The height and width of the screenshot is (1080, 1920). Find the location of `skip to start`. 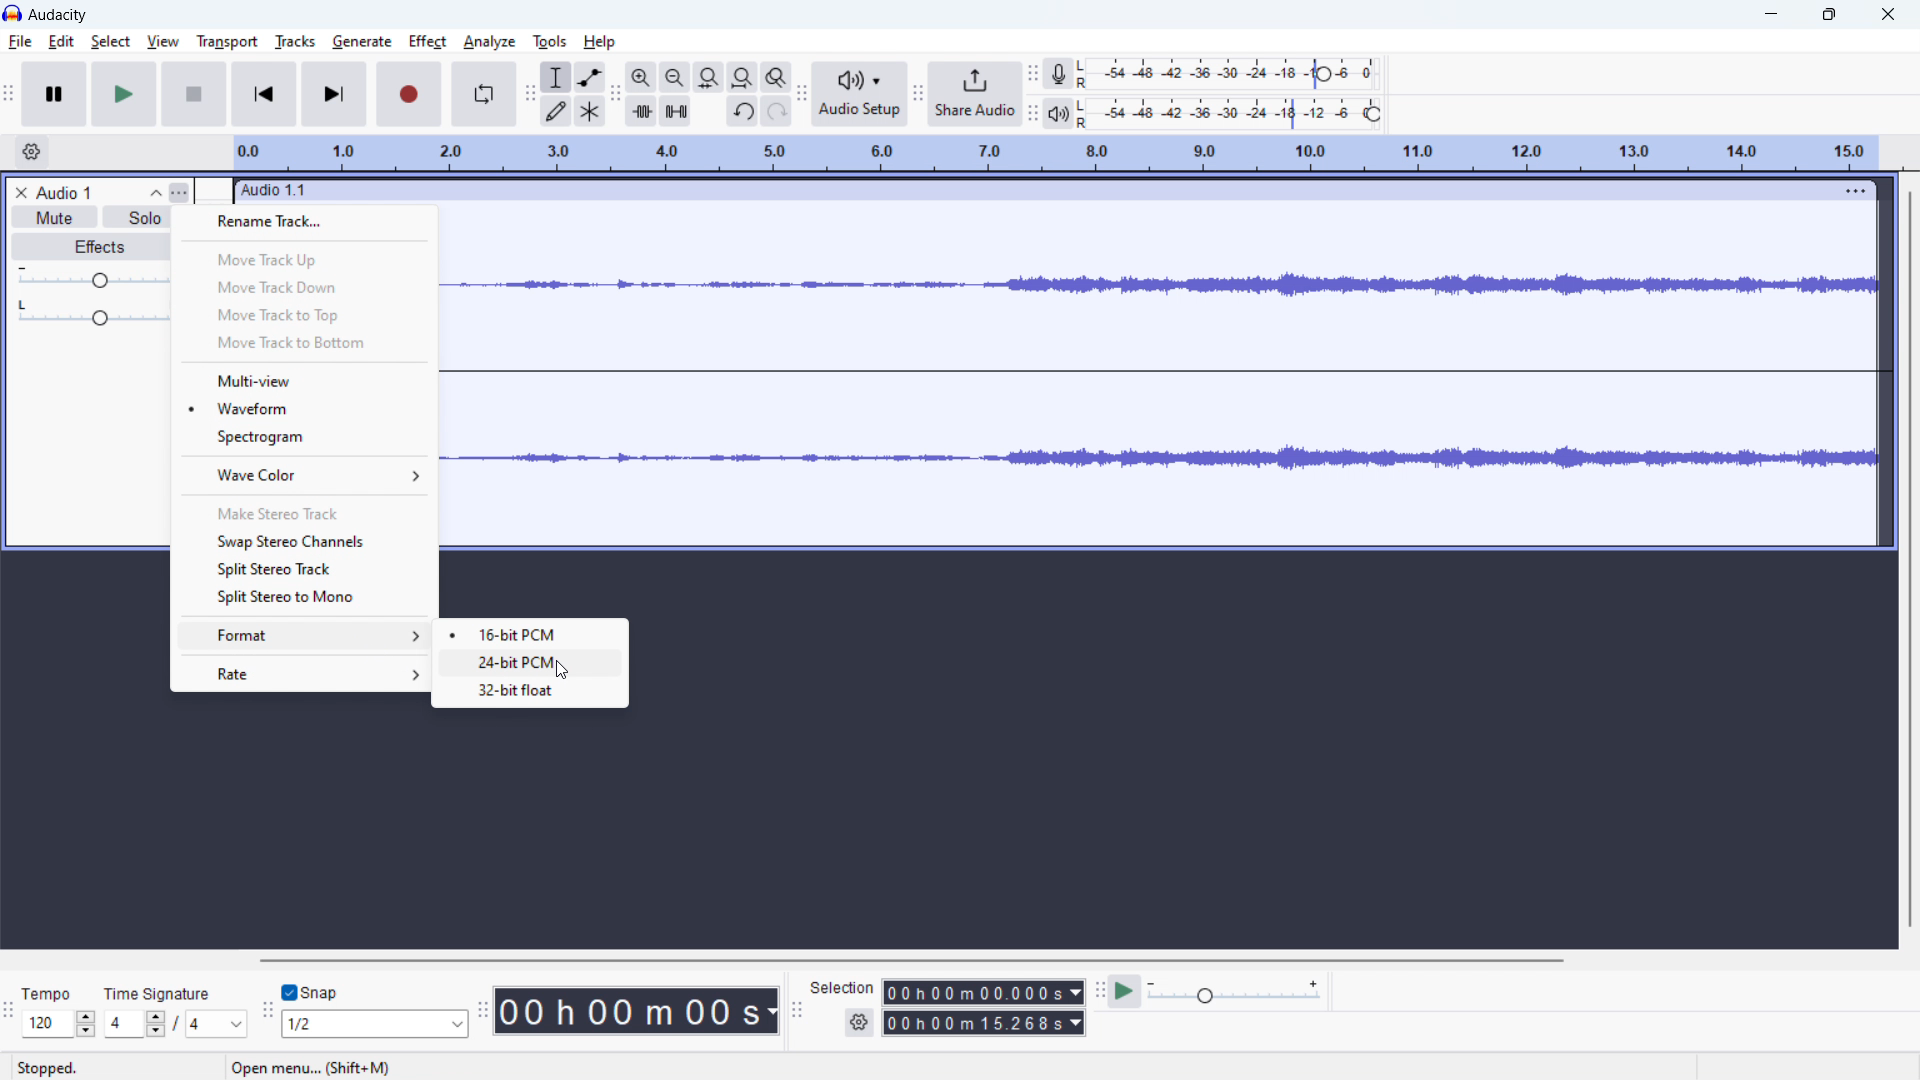

skip to start is located at coordinates (264, 93).